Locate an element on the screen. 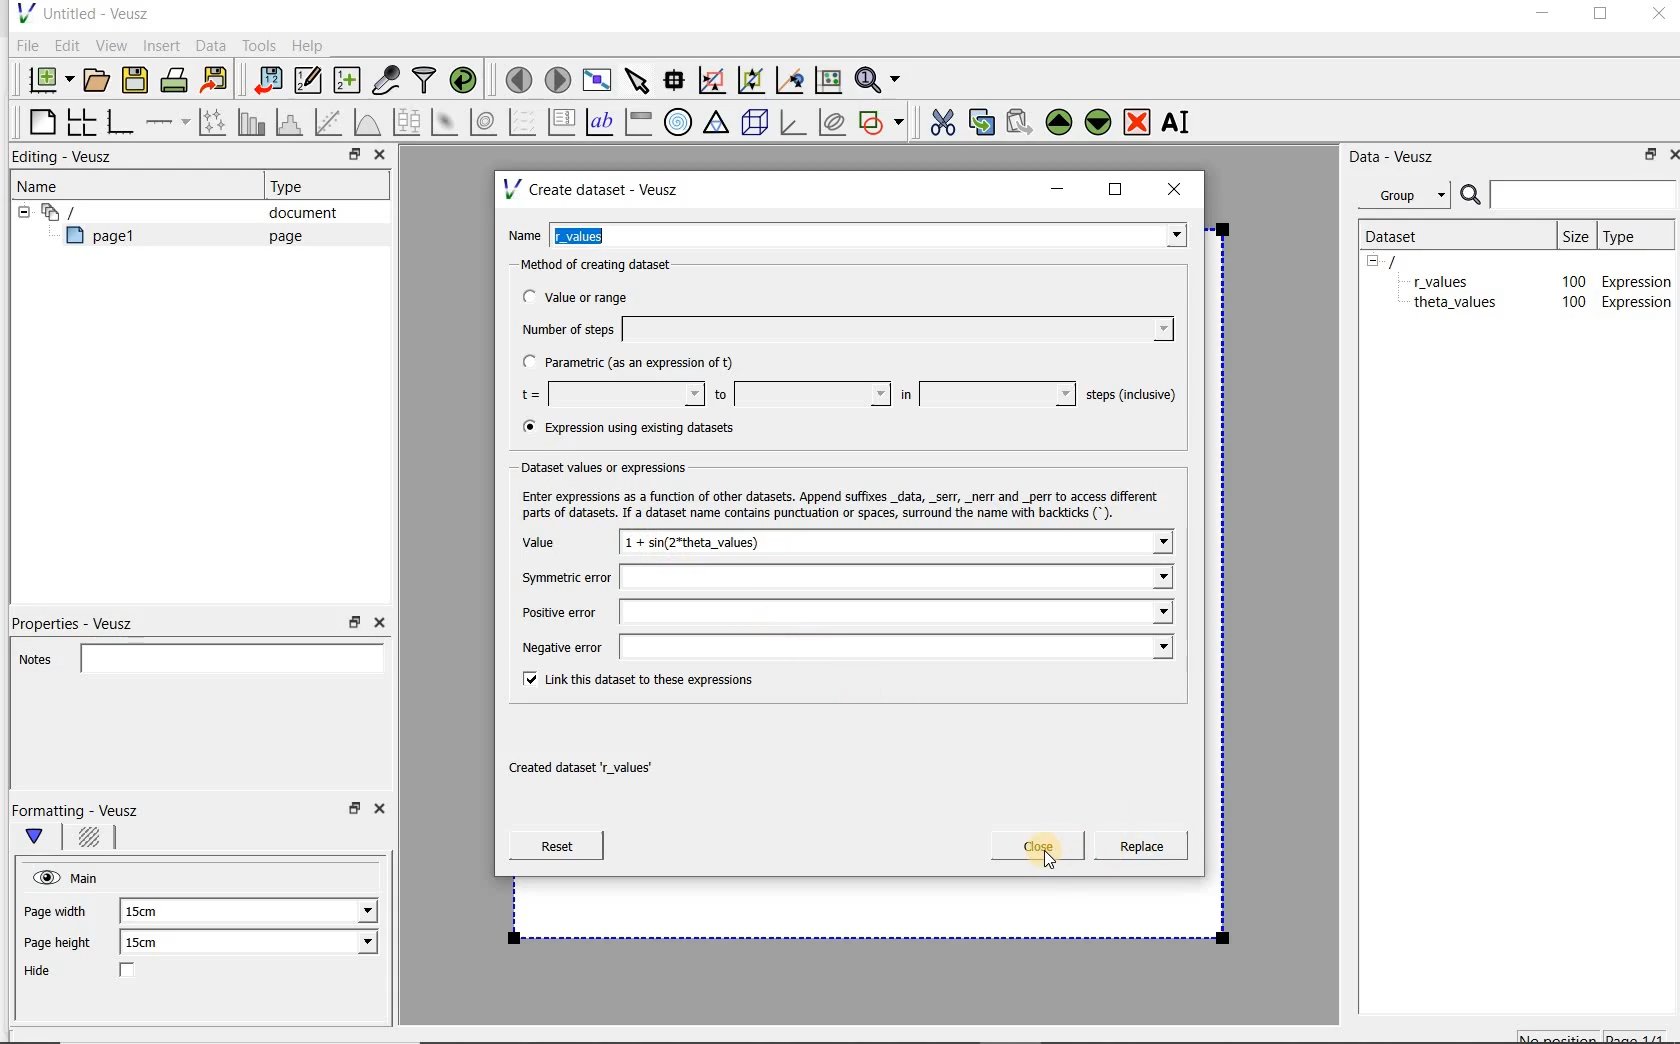 This screenshot has width=1680, height=1044. Search bar is located at coordinates (1569, 193).